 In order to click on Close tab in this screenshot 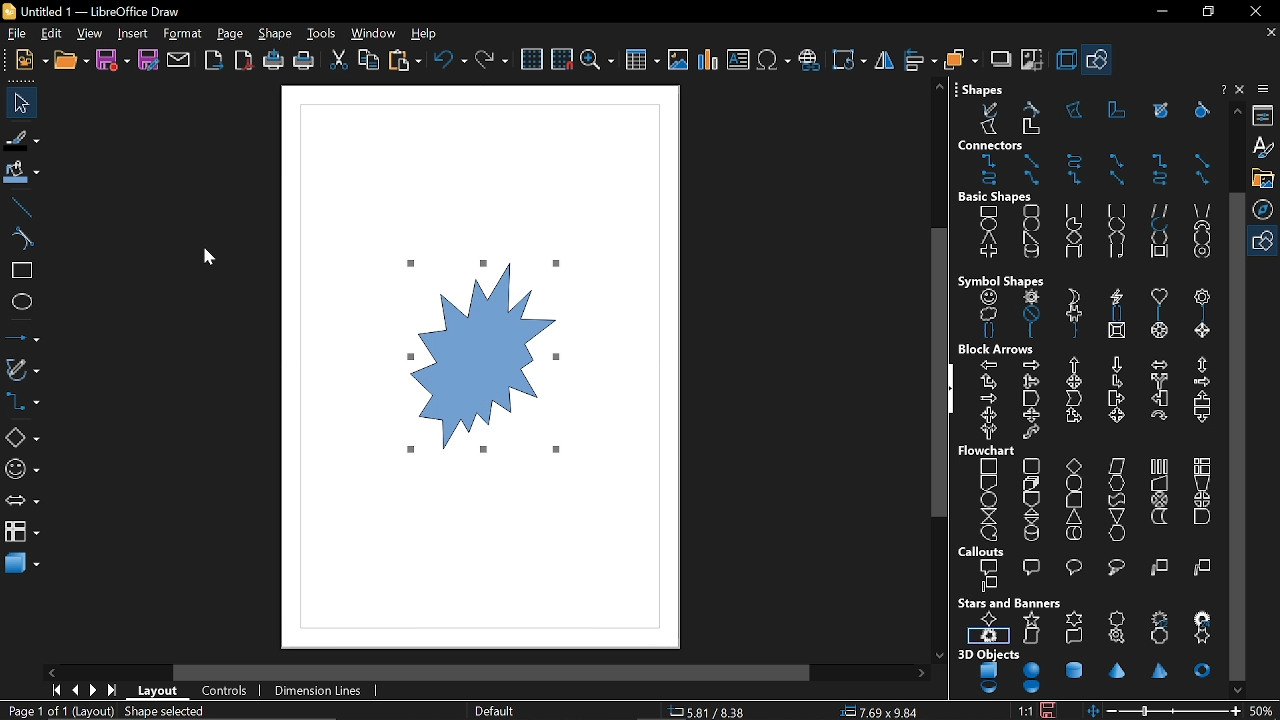, I will do `click(1269, 31)`.